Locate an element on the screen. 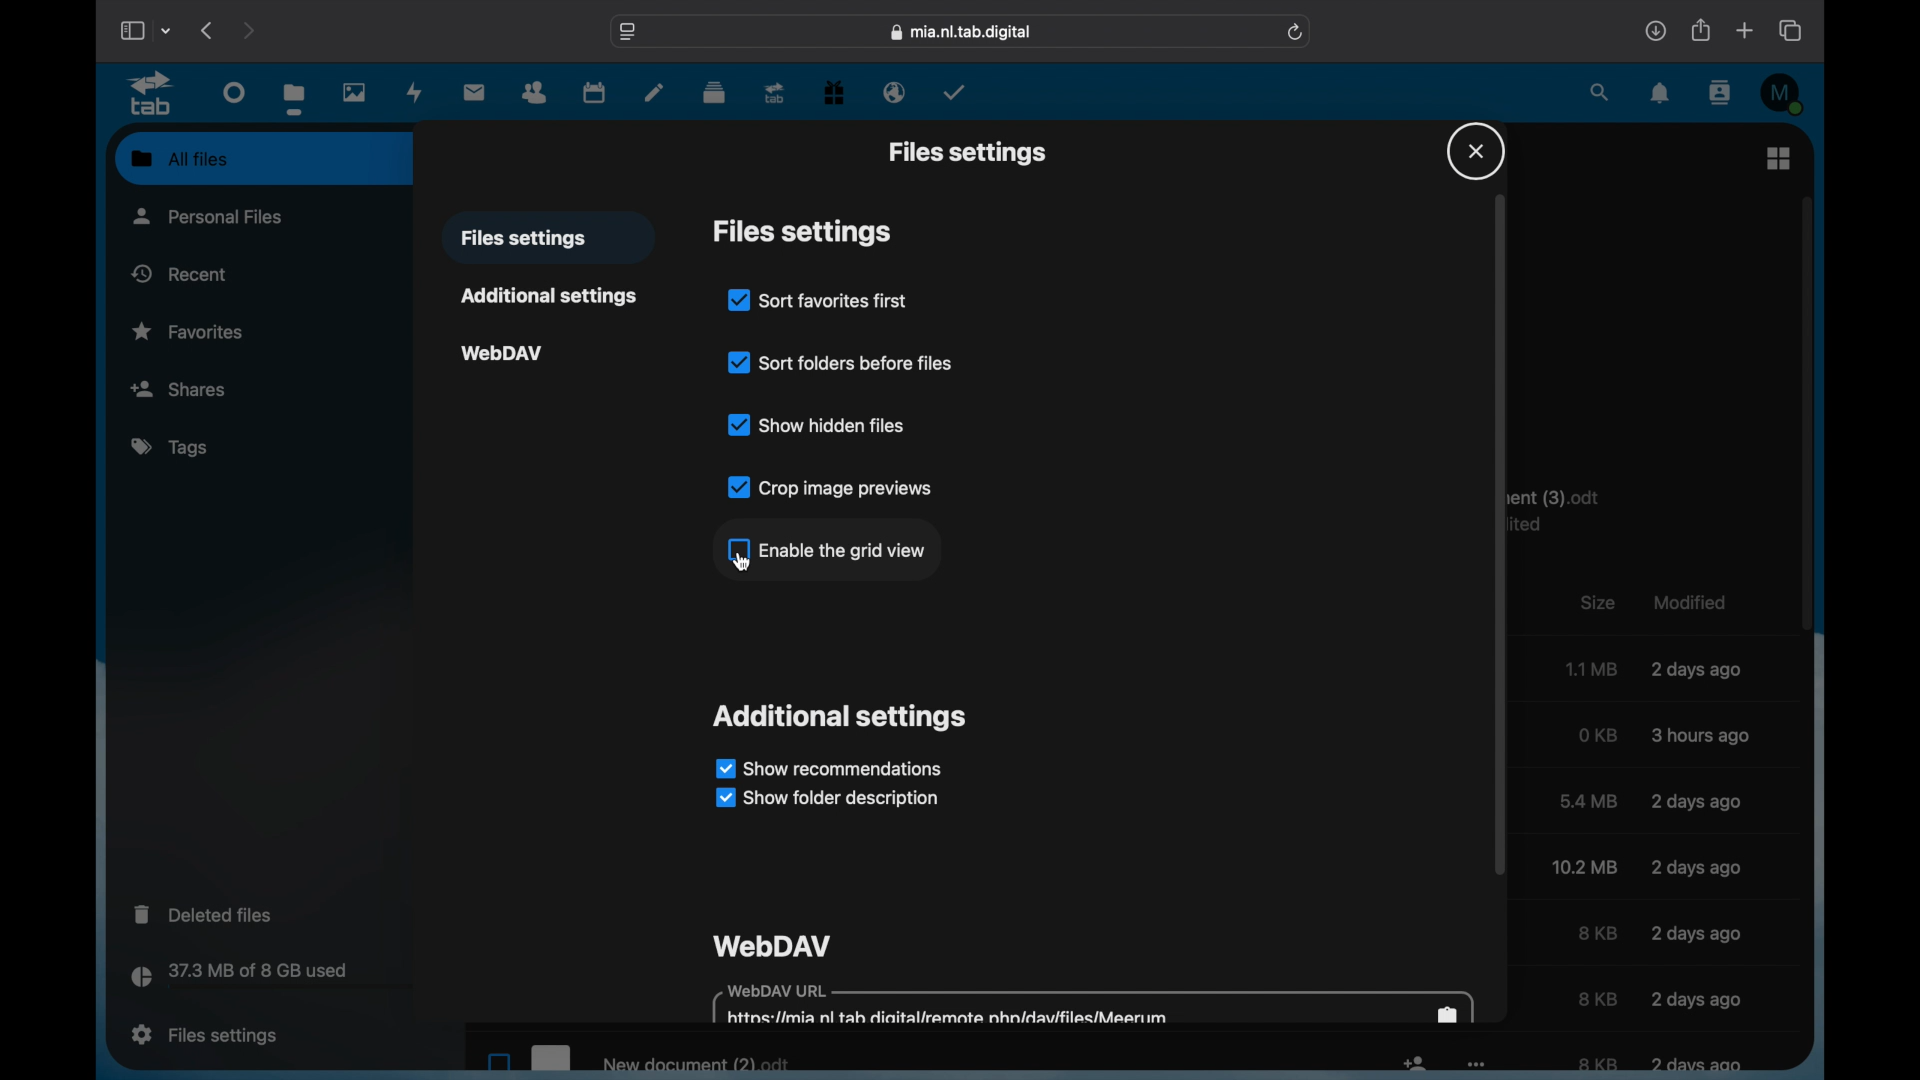 The image size is (1920, 1080). new tab is located at coordinates (1745, 30).